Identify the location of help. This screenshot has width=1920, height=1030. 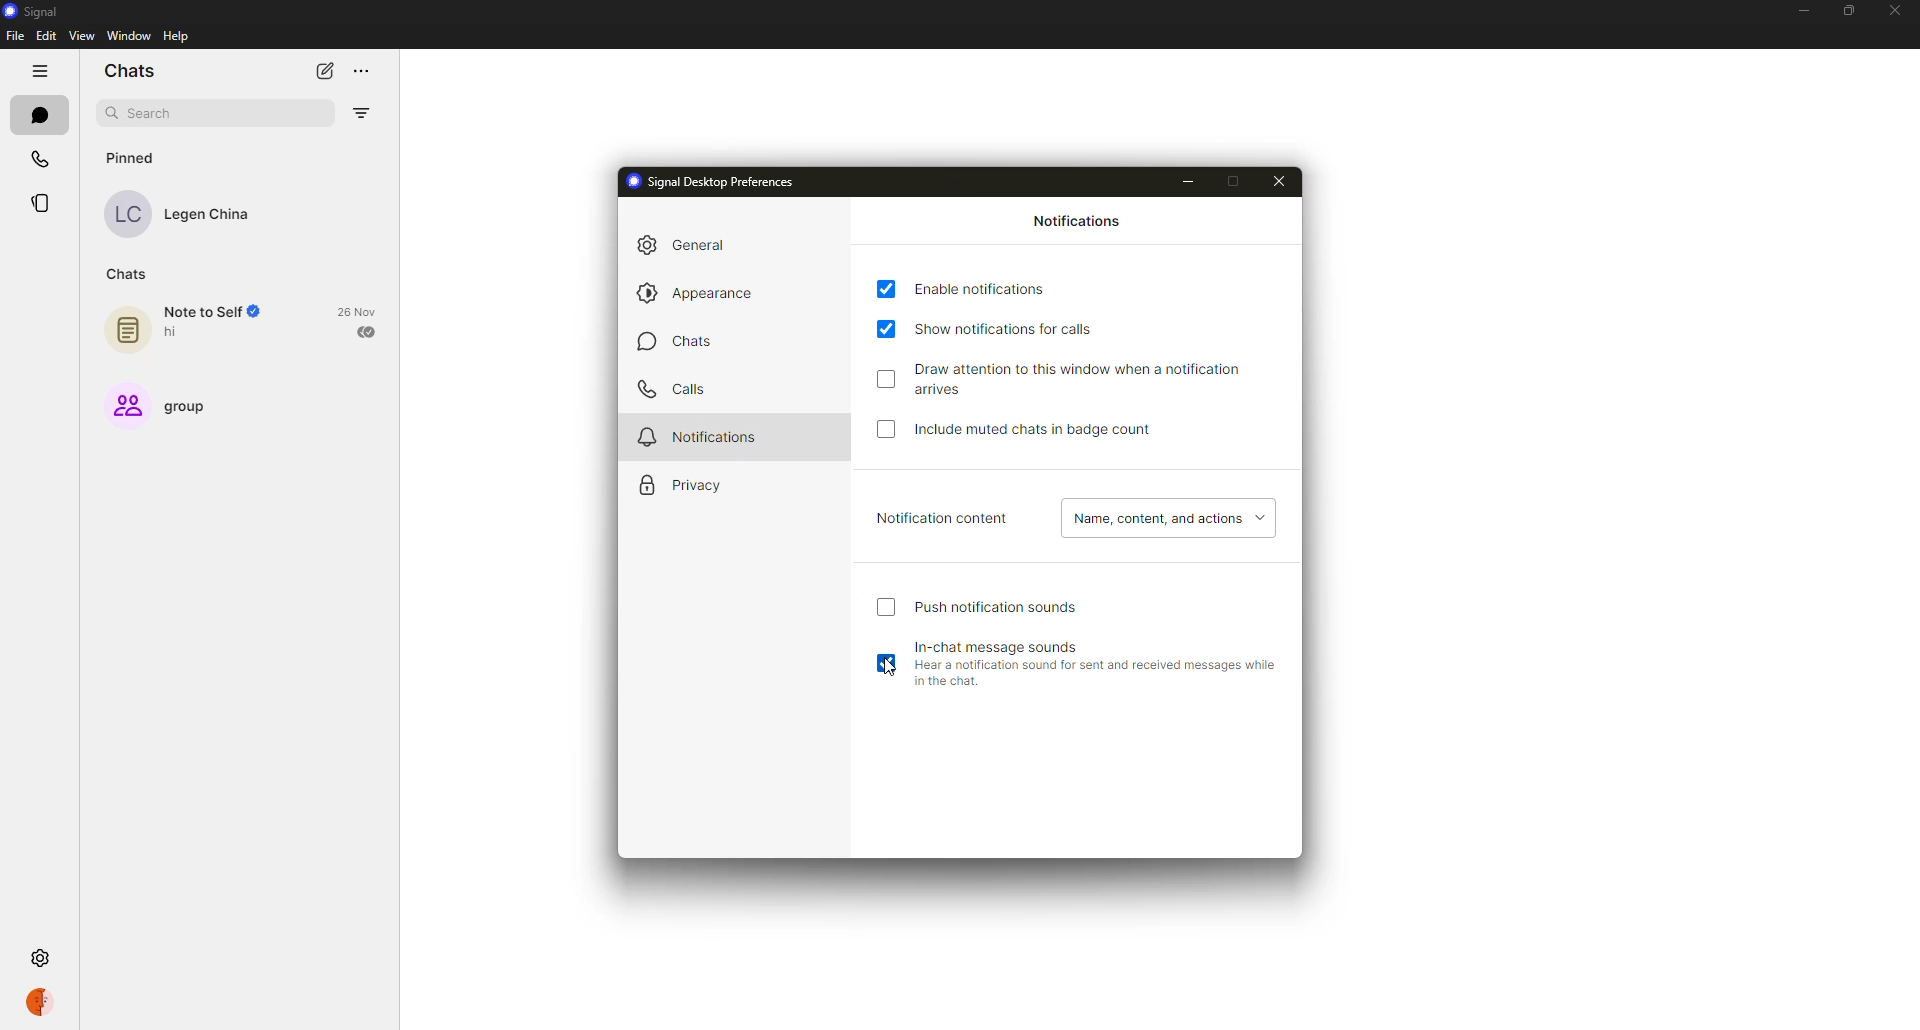
(179, 36).